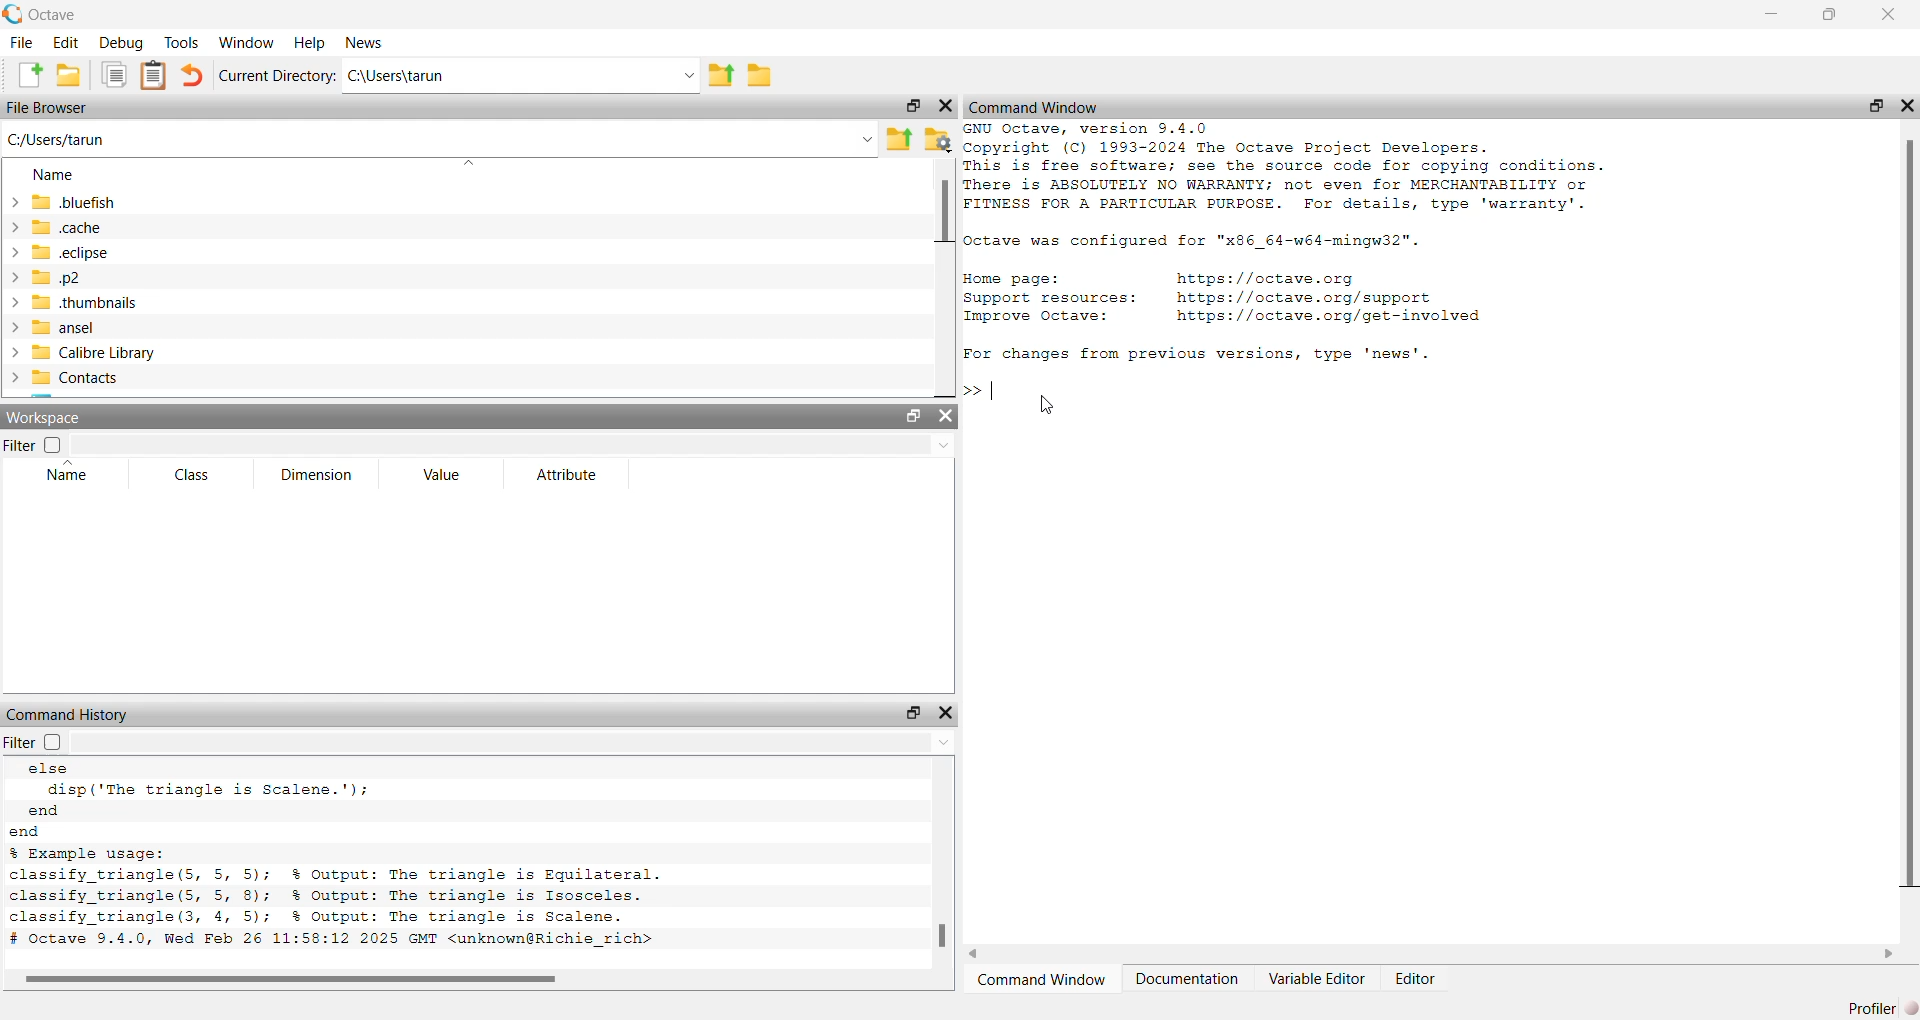  I want to click on prompt cursor, so click(968, 391).